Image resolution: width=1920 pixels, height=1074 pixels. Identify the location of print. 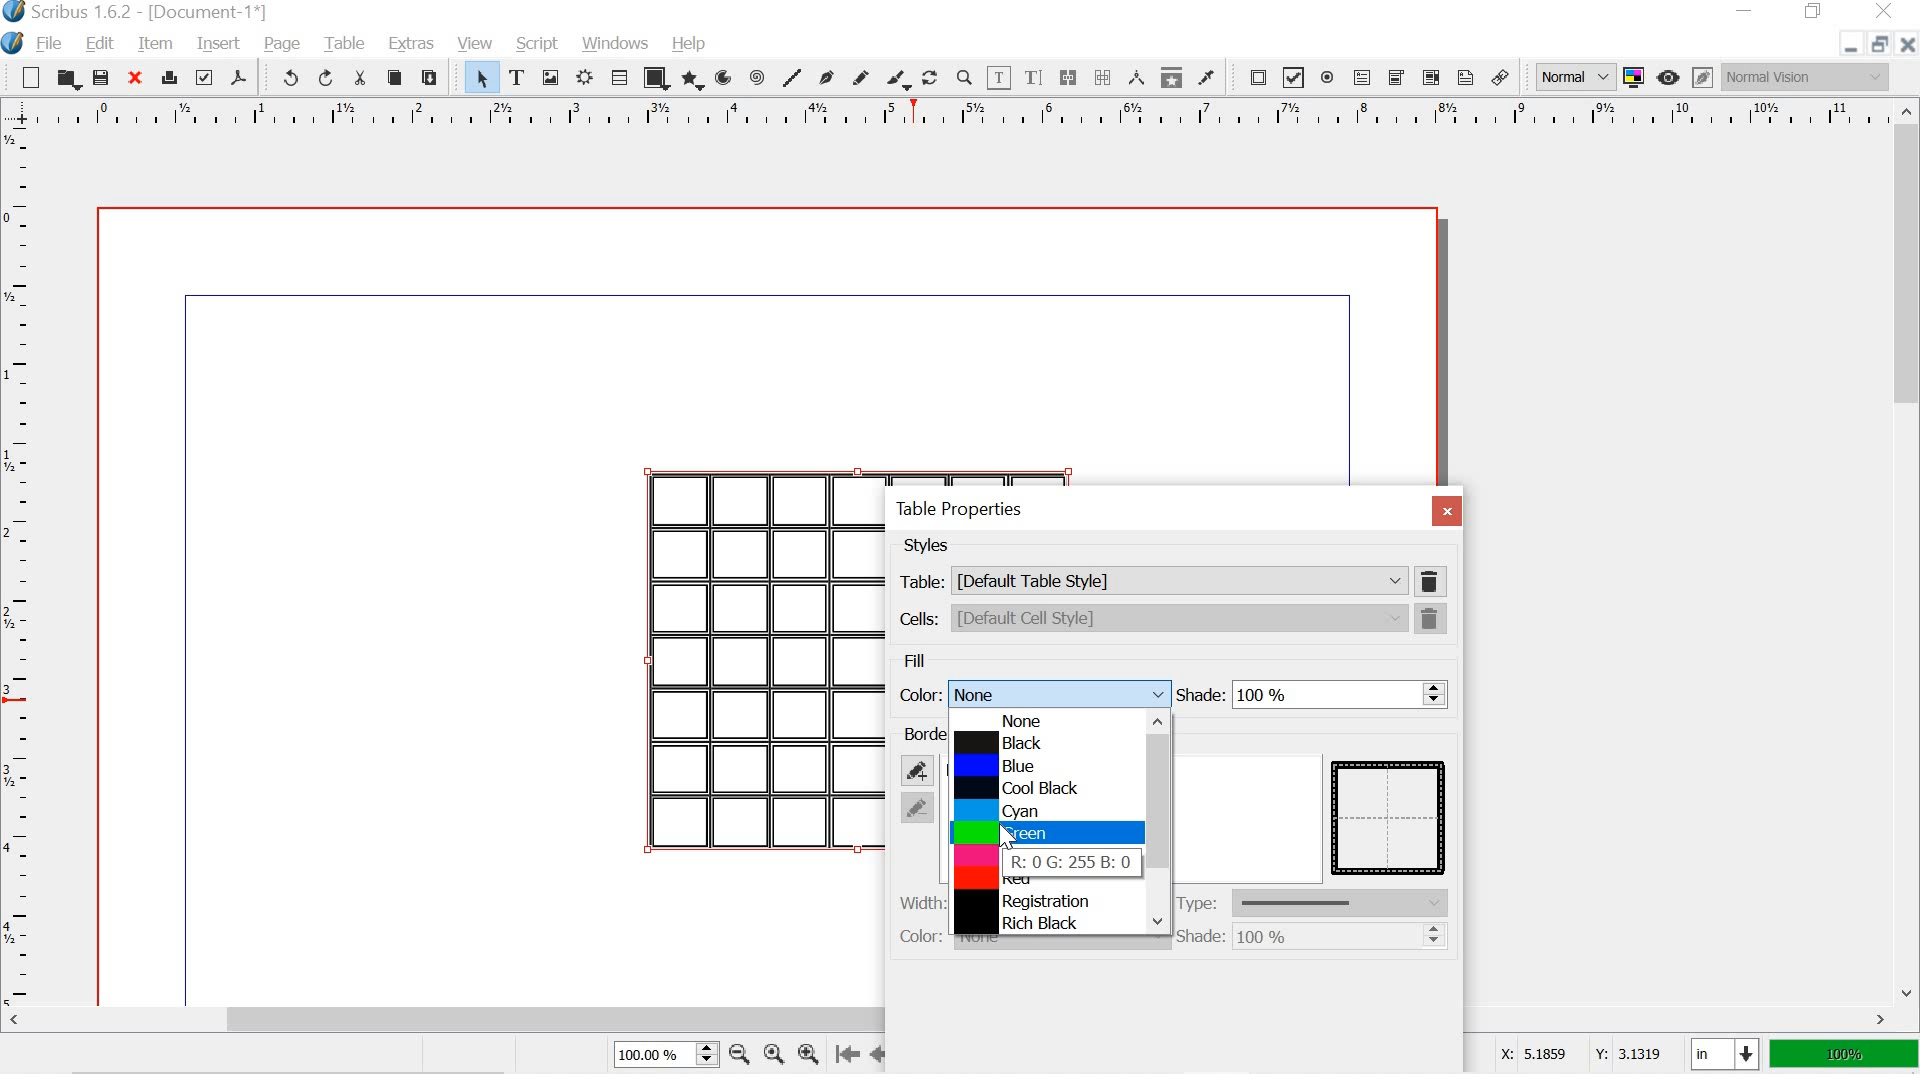
(170, 79).